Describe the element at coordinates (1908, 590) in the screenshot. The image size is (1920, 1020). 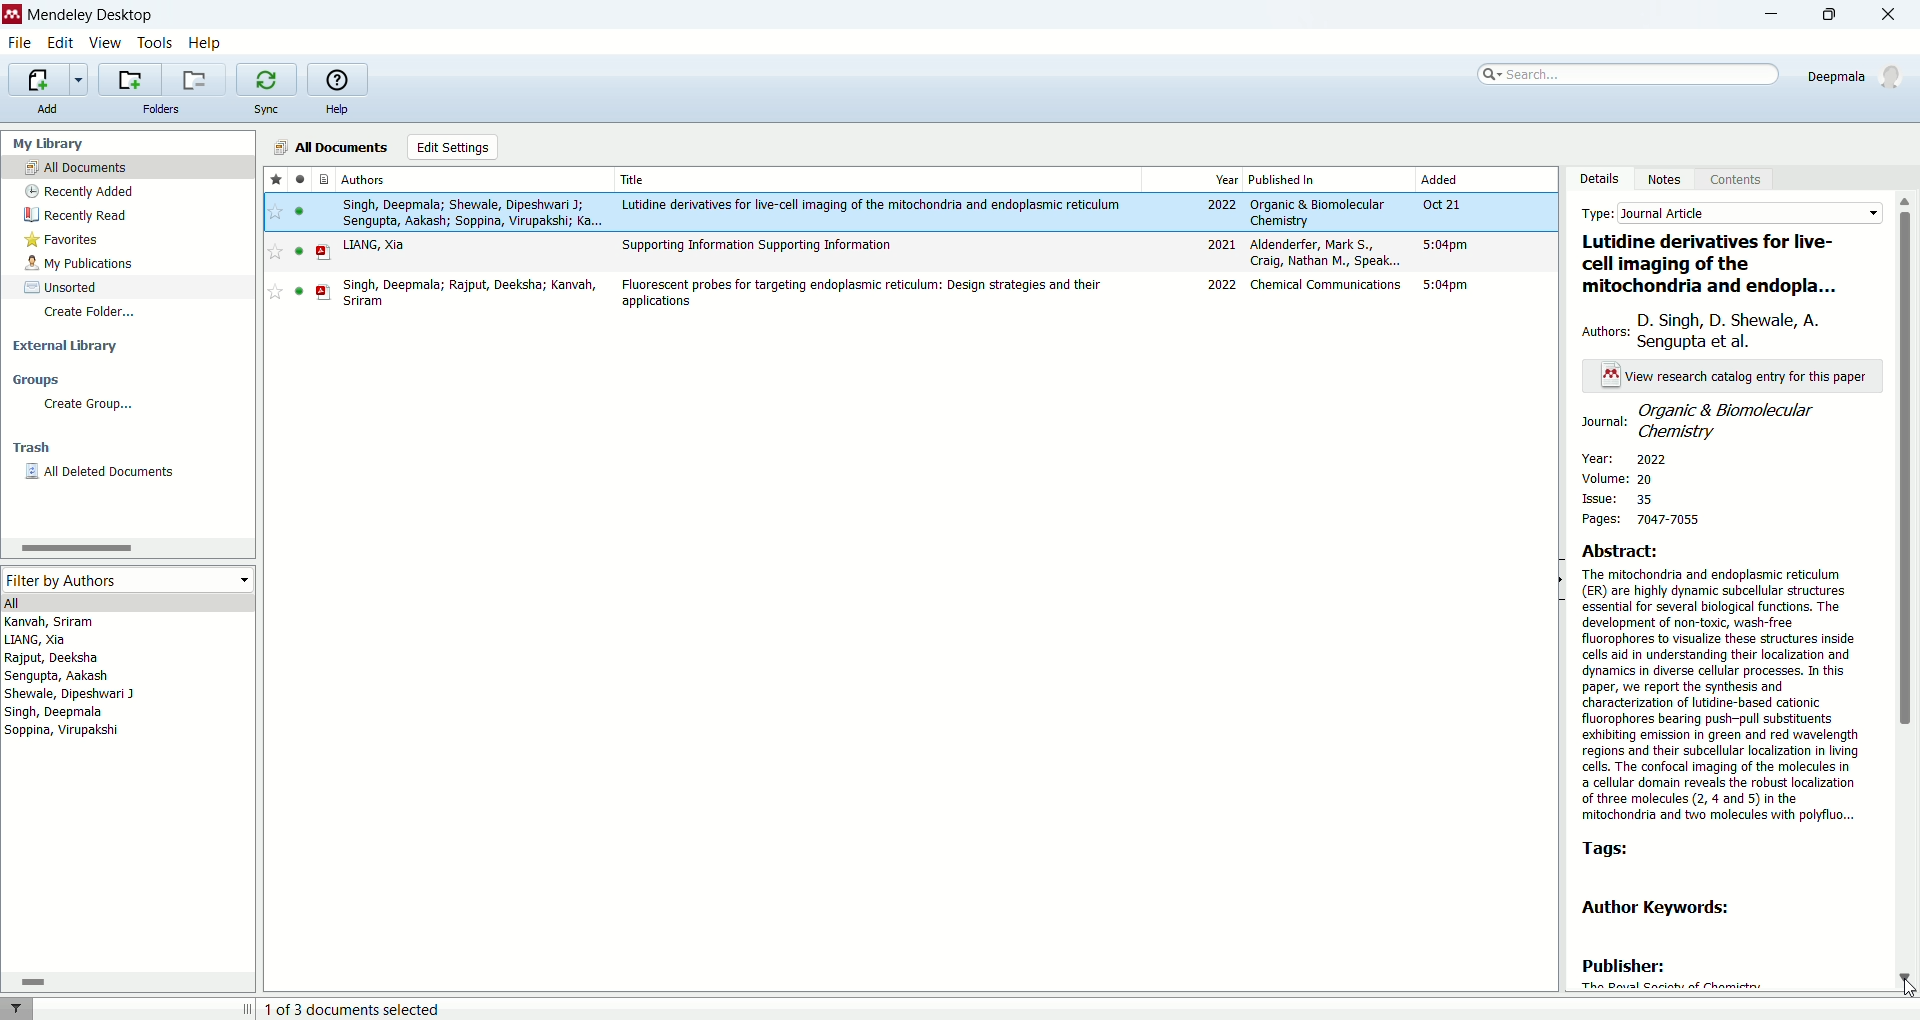
I see `vertical scroll bar` at that location.